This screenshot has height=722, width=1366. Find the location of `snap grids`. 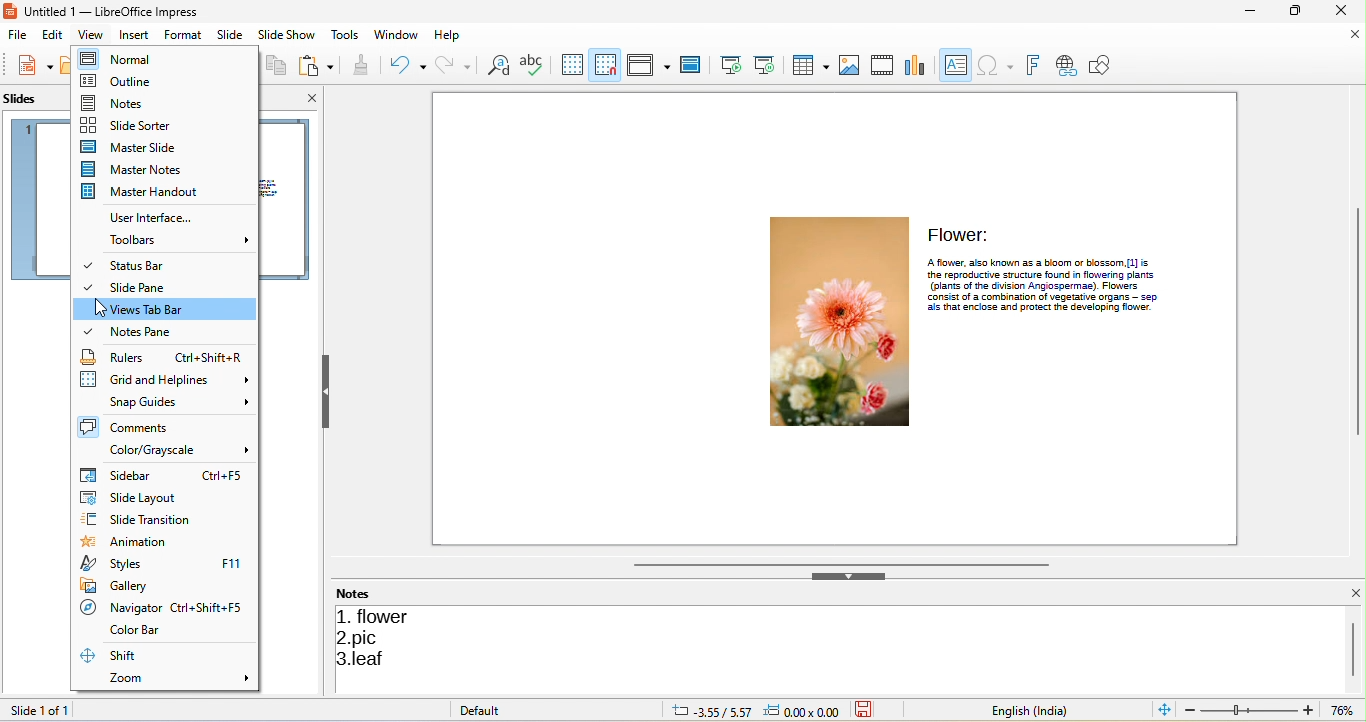

snap grids is located at coordinates (607, 65).